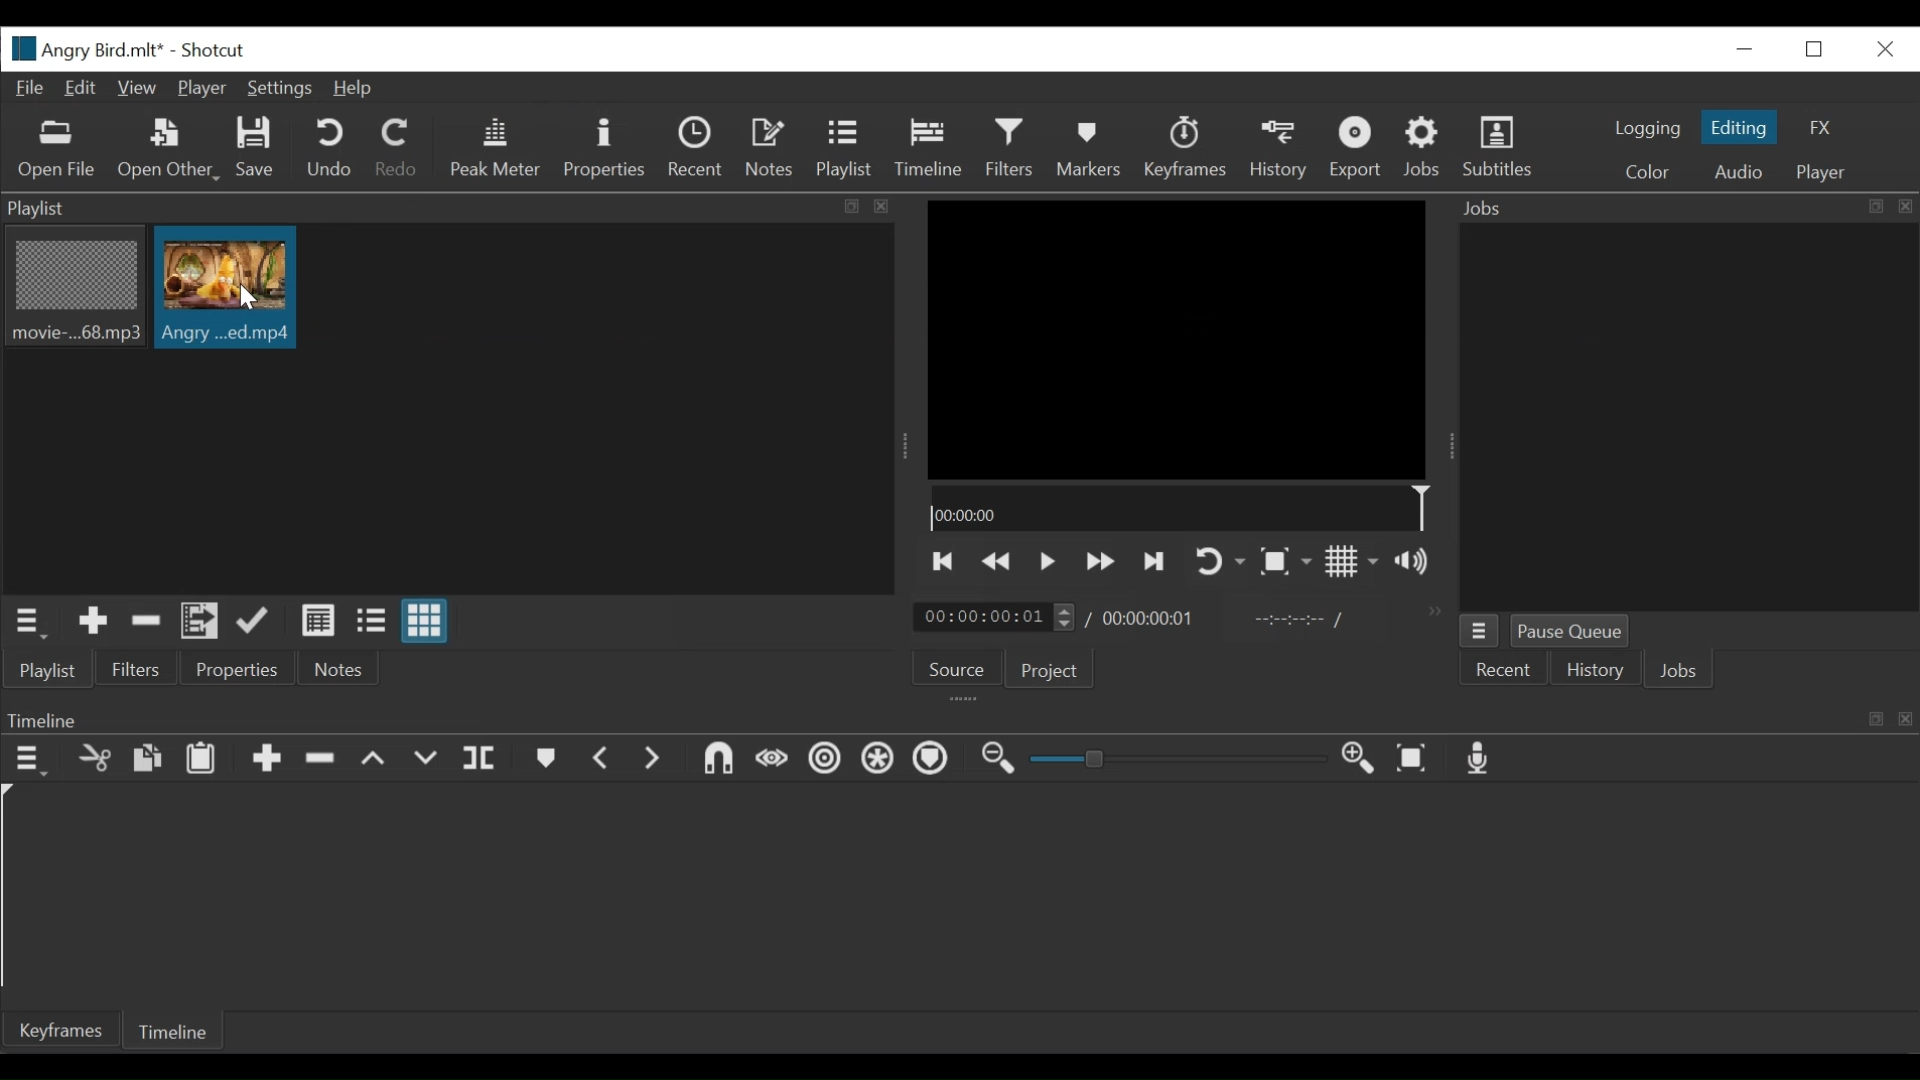  Describe the element at coordinates (1820, 174) in the screenshot. I see `Player` at that location.